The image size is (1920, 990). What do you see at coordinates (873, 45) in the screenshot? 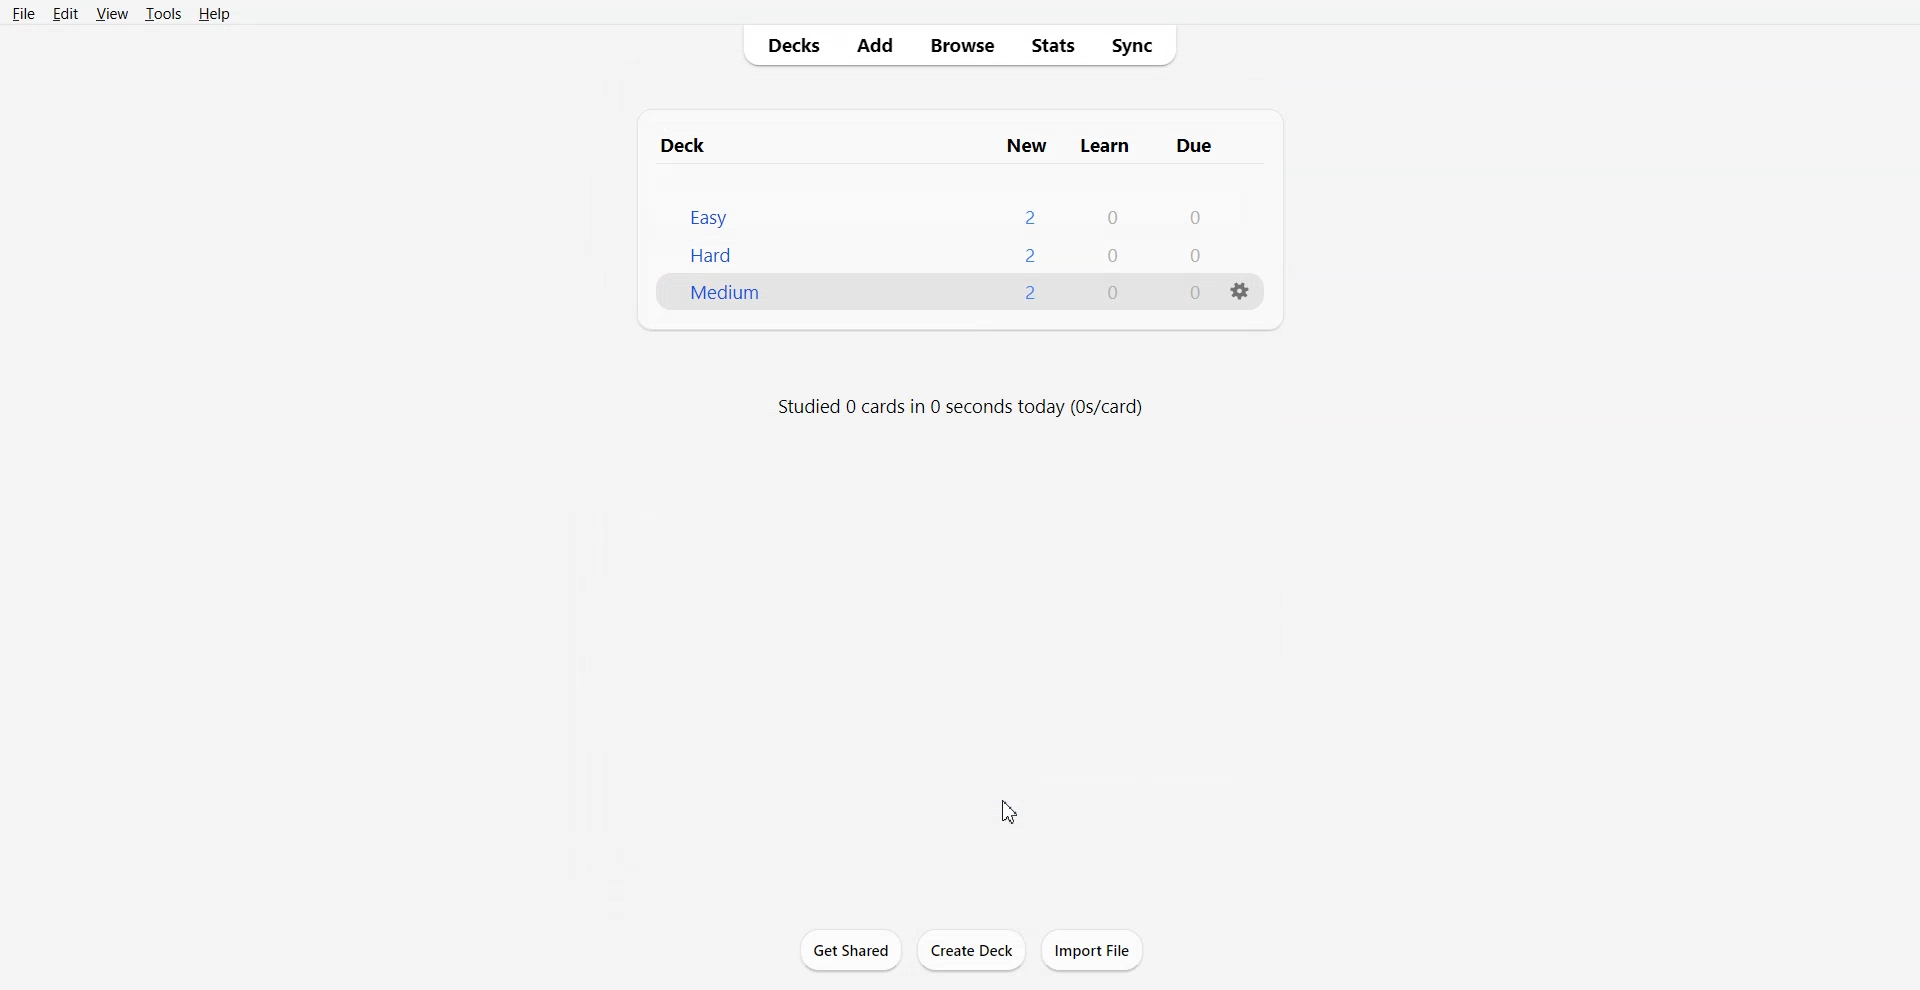
I see `Add` at bounding box center [873, 45].